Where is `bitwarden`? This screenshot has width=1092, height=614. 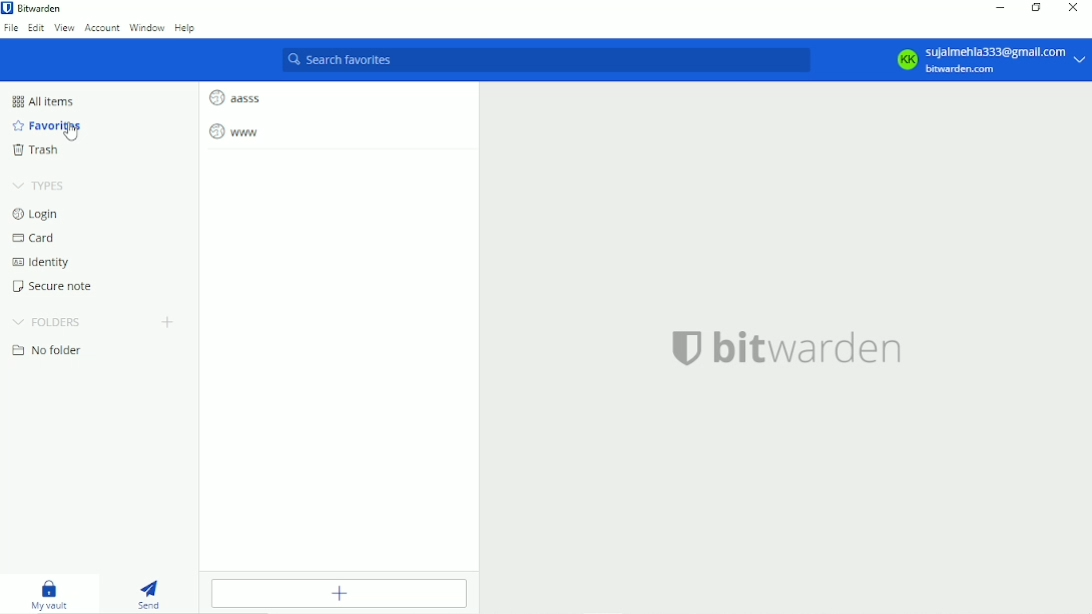
bitwarden is located at coordinates (787, 348).